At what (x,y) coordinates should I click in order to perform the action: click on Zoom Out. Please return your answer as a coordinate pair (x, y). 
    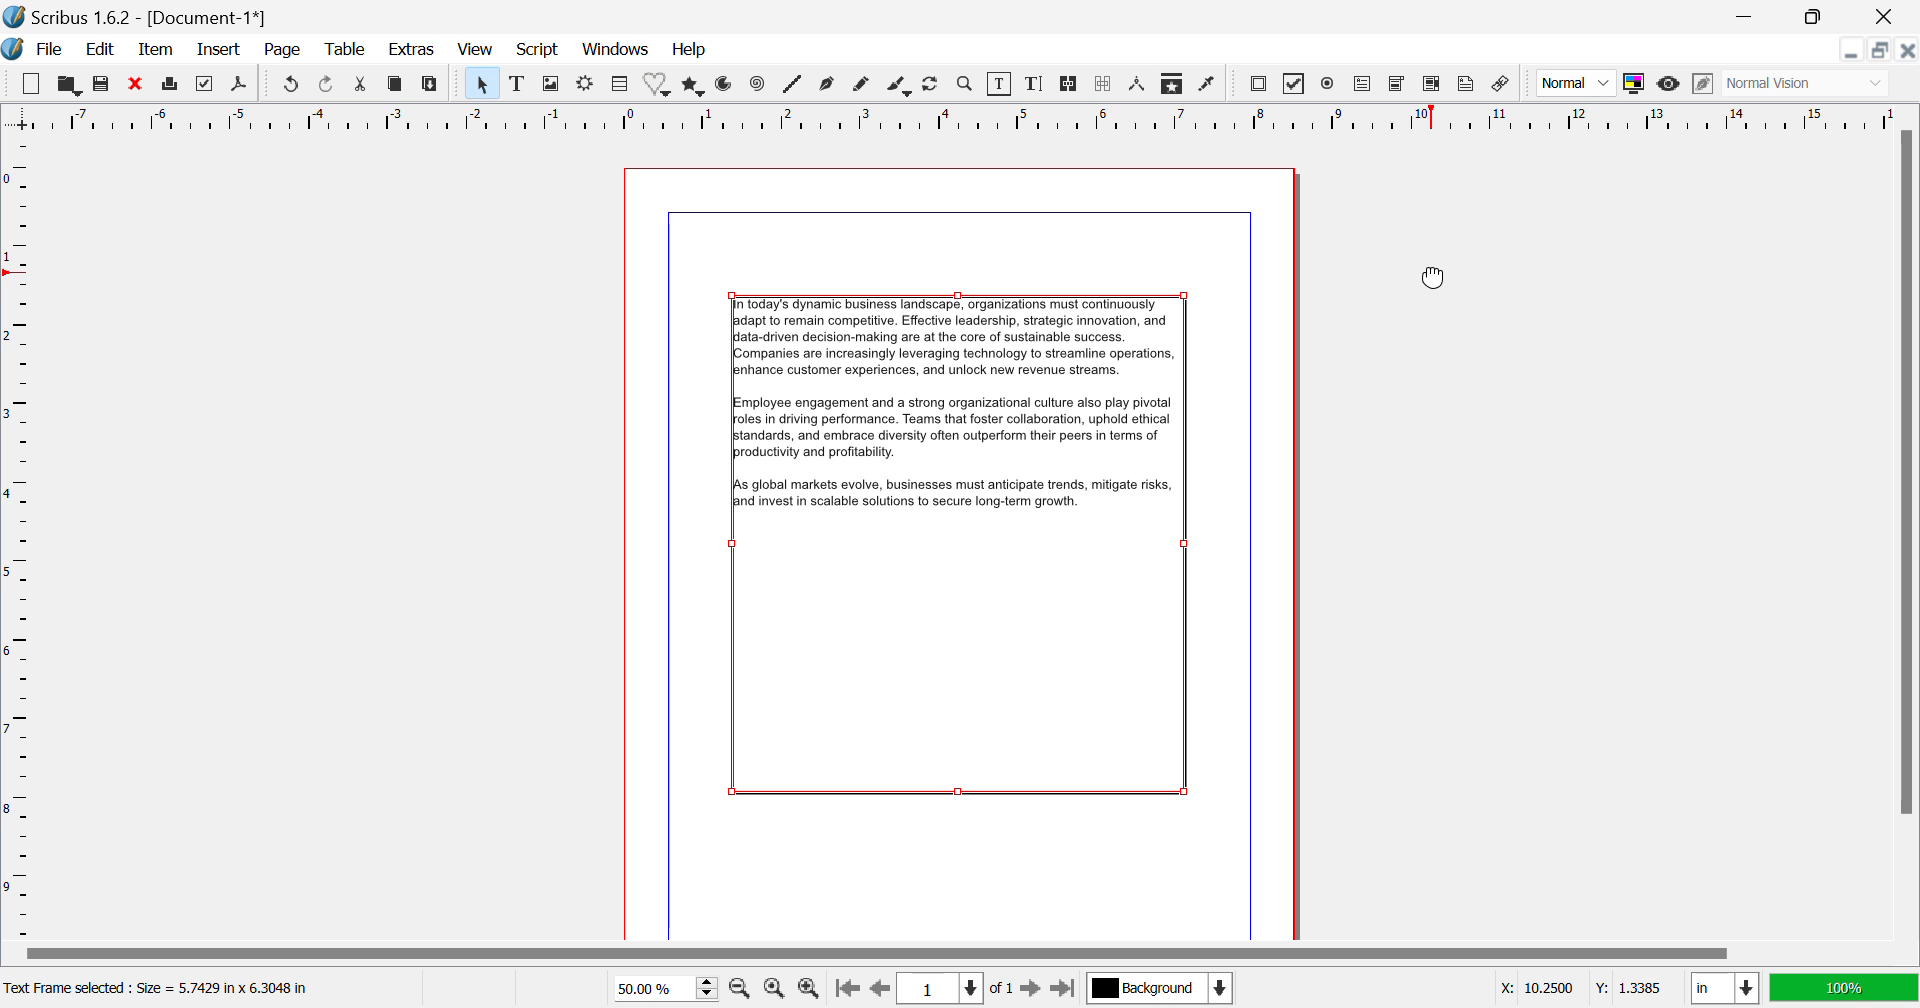
    Looking at the image, I should click on (740, 987).